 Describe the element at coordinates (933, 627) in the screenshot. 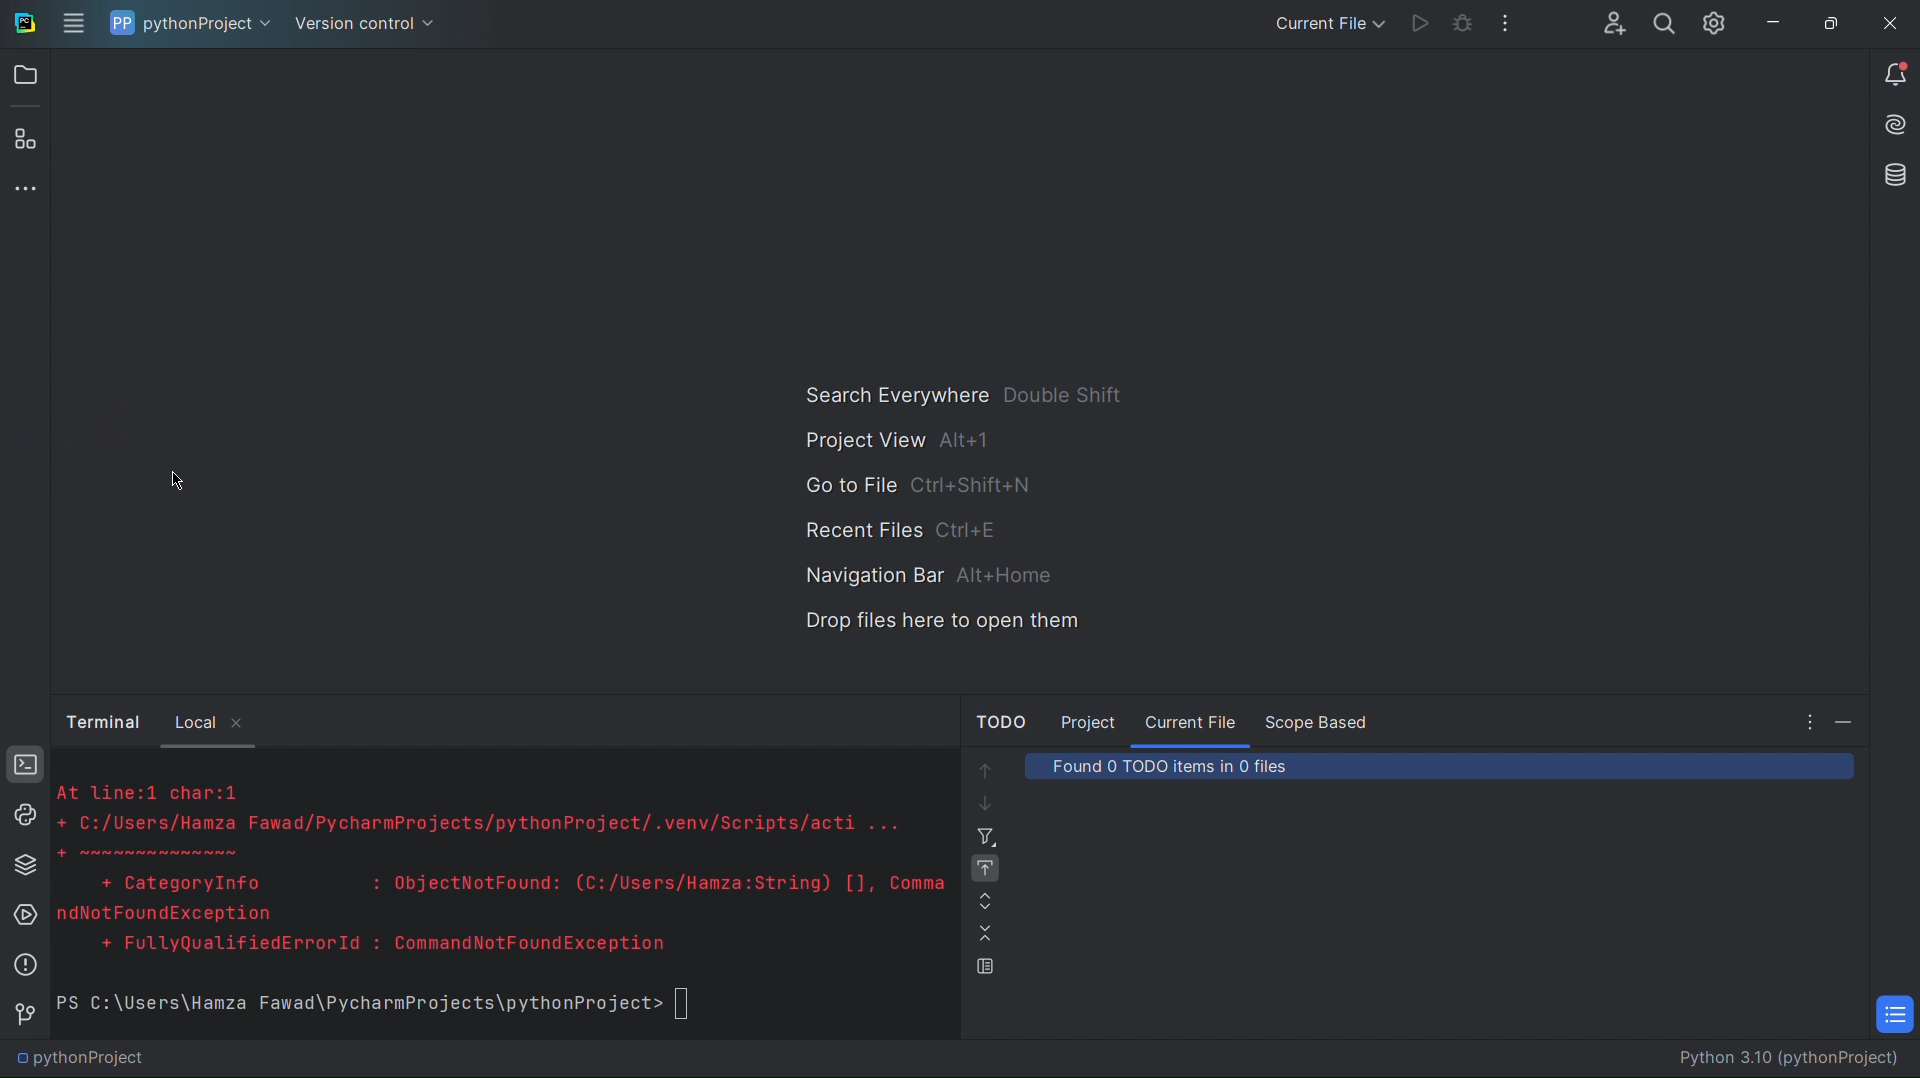

I see `Drop Files Here to Open Them` at that location.